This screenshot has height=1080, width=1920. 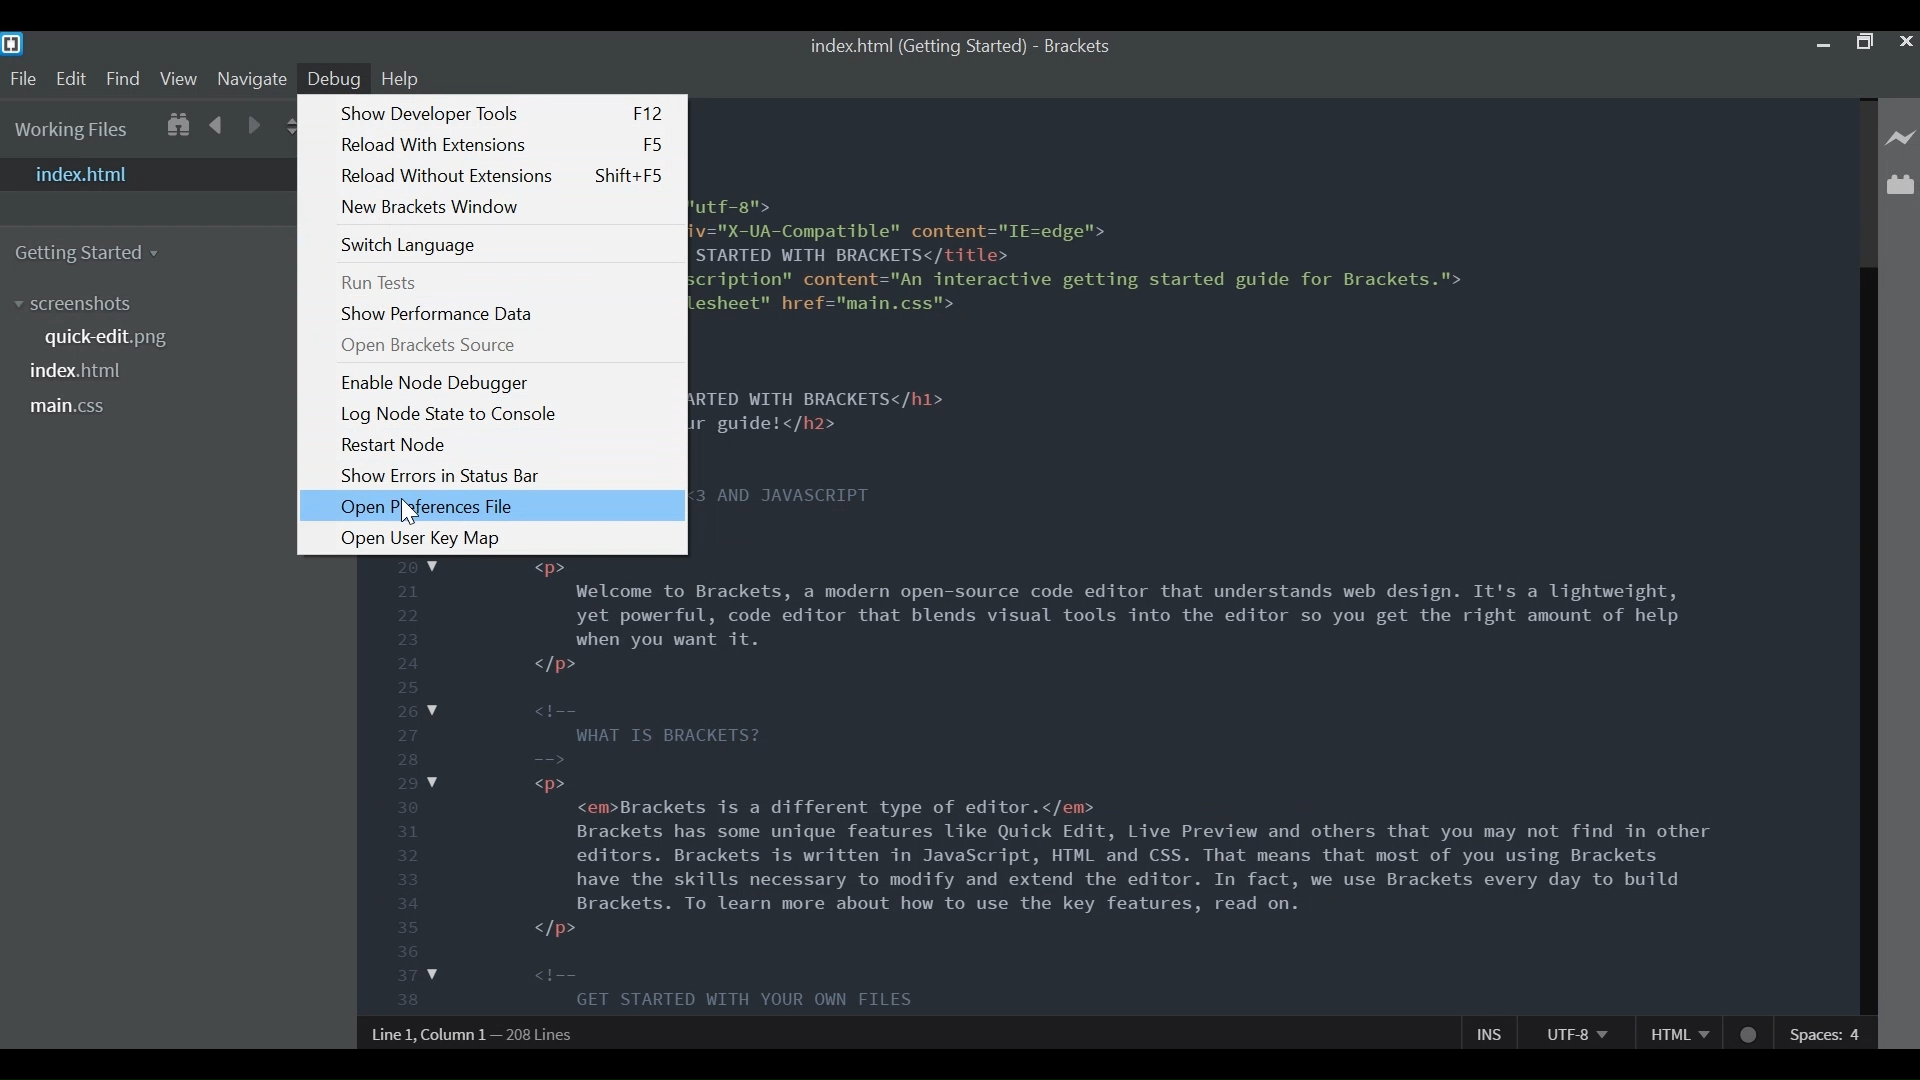 What do you see at coordinates (85, 305) in the screenshot?
I see `screenshots` at bounding box center [85, 305].